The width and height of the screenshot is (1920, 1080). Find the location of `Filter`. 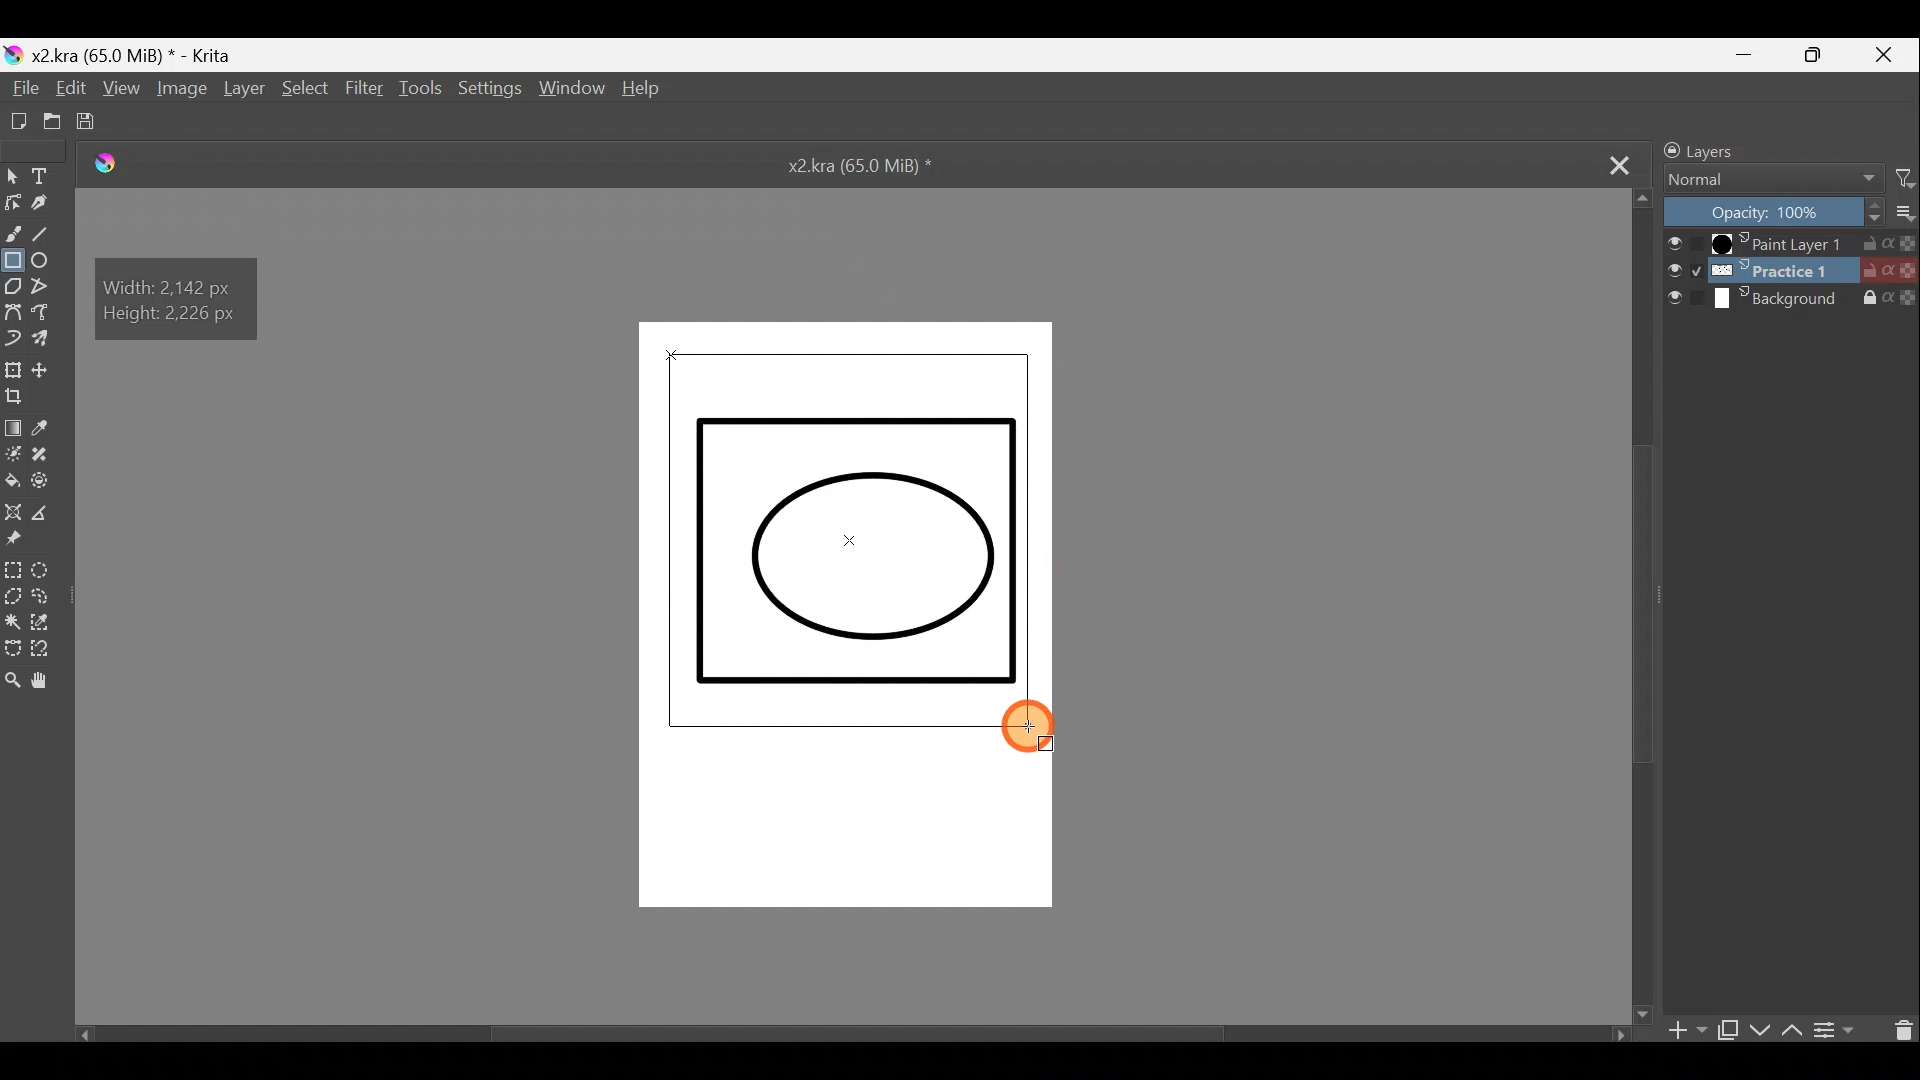

Filter is located at coordinates (1906, 175).